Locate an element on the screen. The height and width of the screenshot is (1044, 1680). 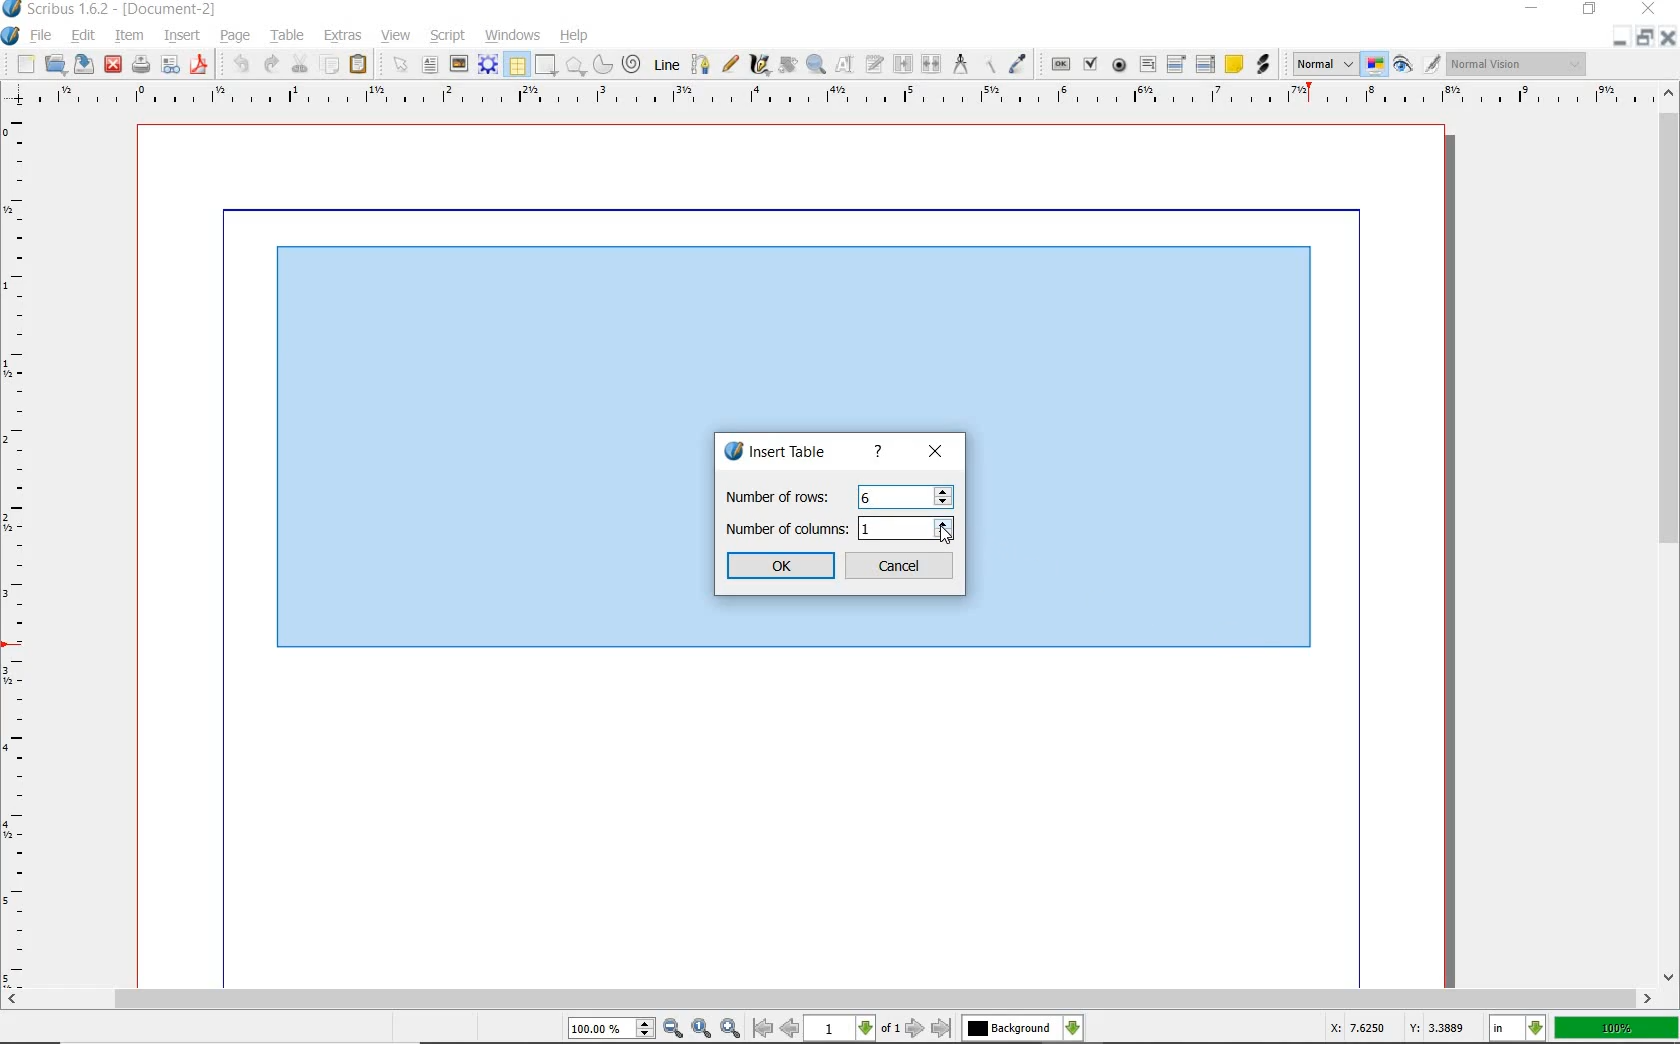
edit in preview mode is located at coordinates (1431, 64).